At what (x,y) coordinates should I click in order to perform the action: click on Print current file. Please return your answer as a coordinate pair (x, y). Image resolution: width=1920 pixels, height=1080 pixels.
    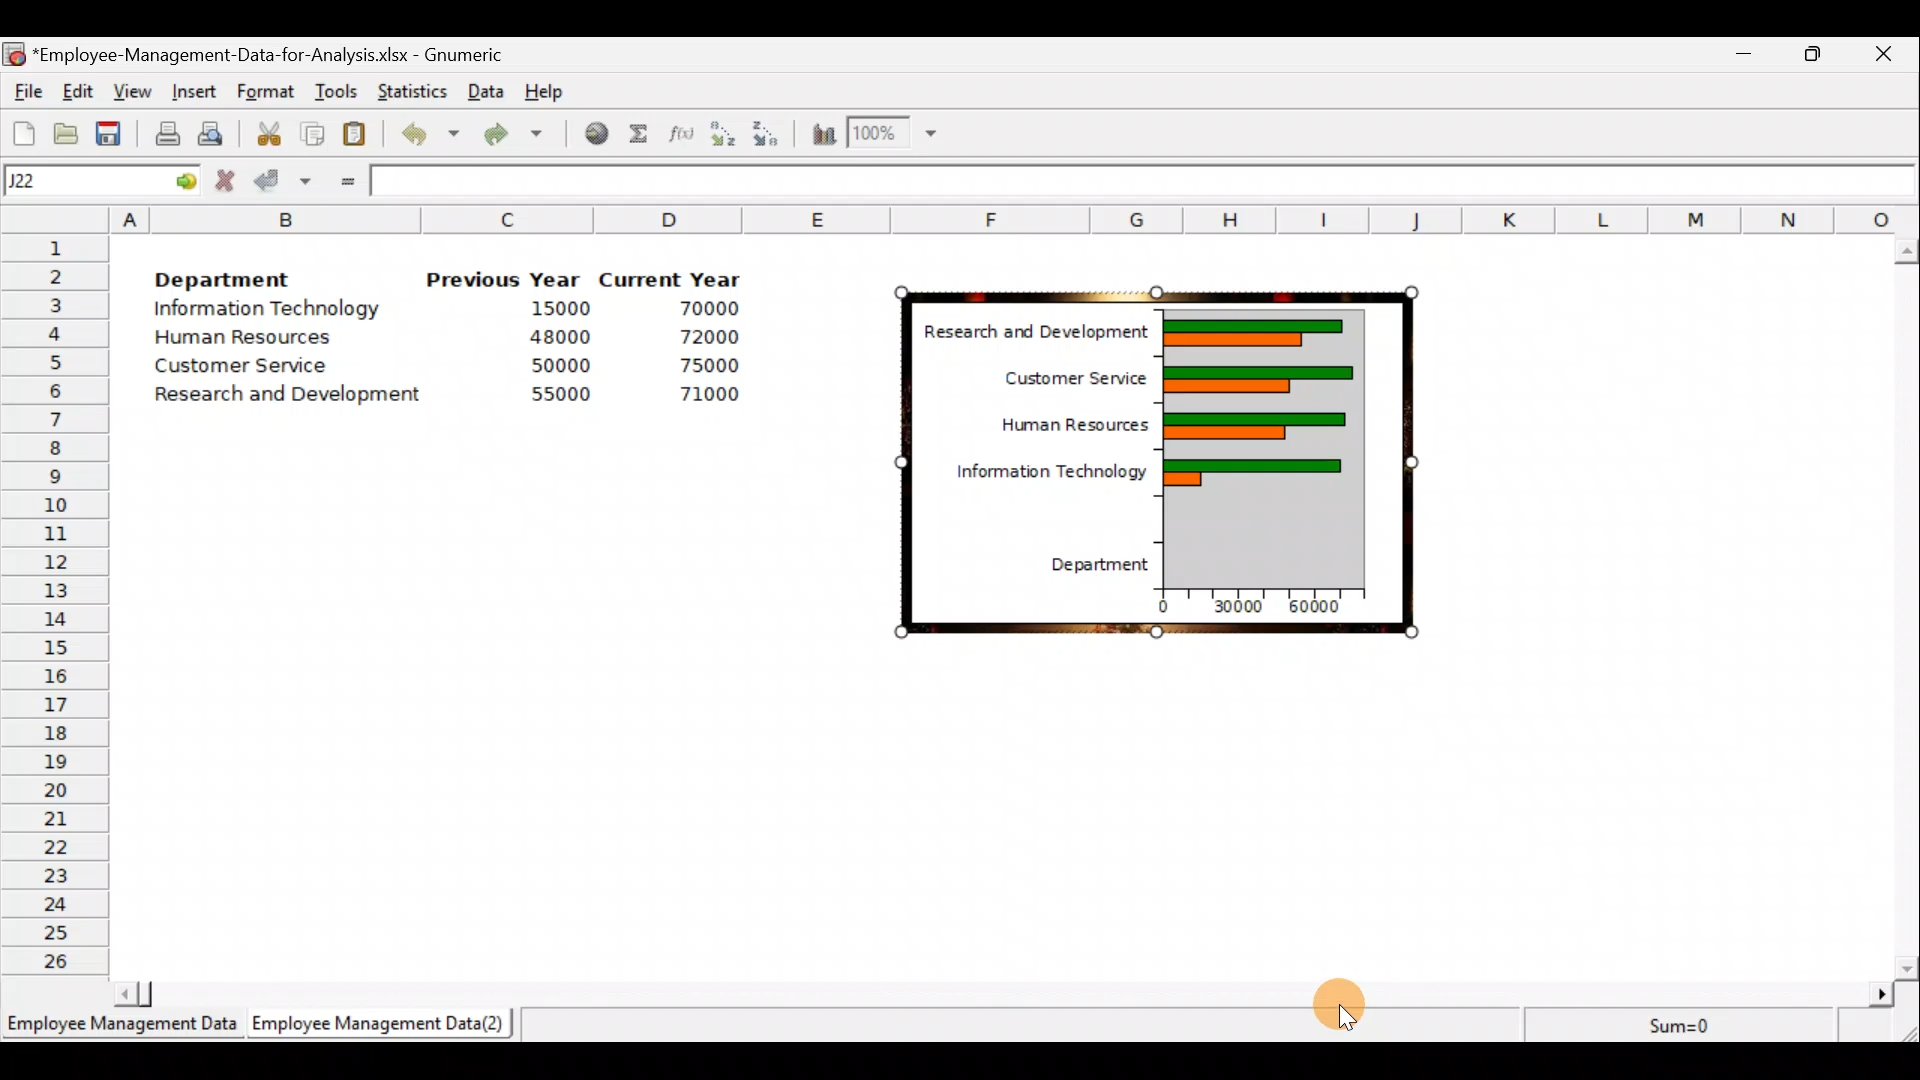
    Looking at the image, I should click on (164, 130).